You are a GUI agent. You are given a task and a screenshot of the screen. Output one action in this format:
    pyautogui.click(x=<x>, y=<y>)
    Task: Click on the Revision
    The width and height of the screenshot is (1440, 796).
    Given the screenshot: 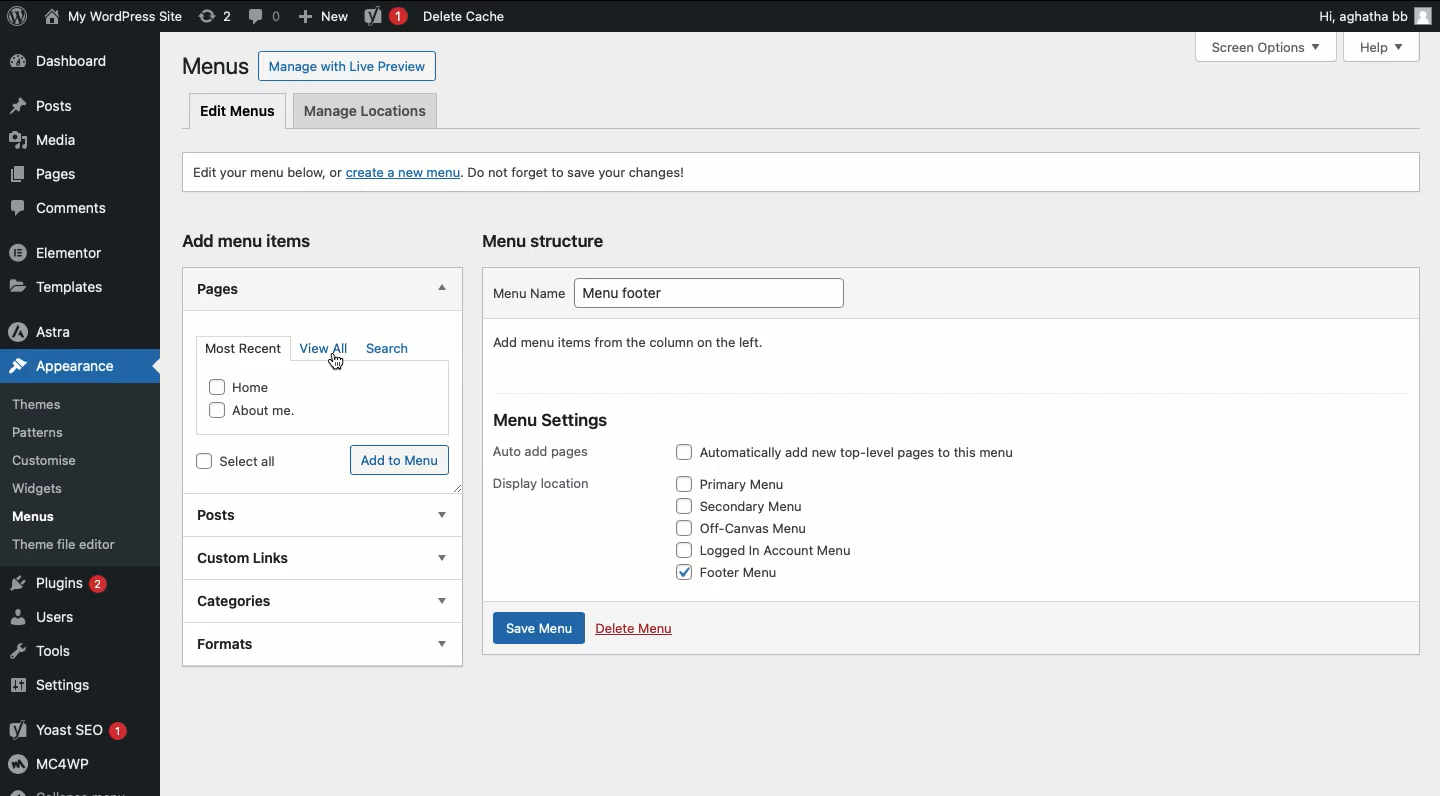 What is the action you would take?
    pyautogui.click(x=215, y=17)
    